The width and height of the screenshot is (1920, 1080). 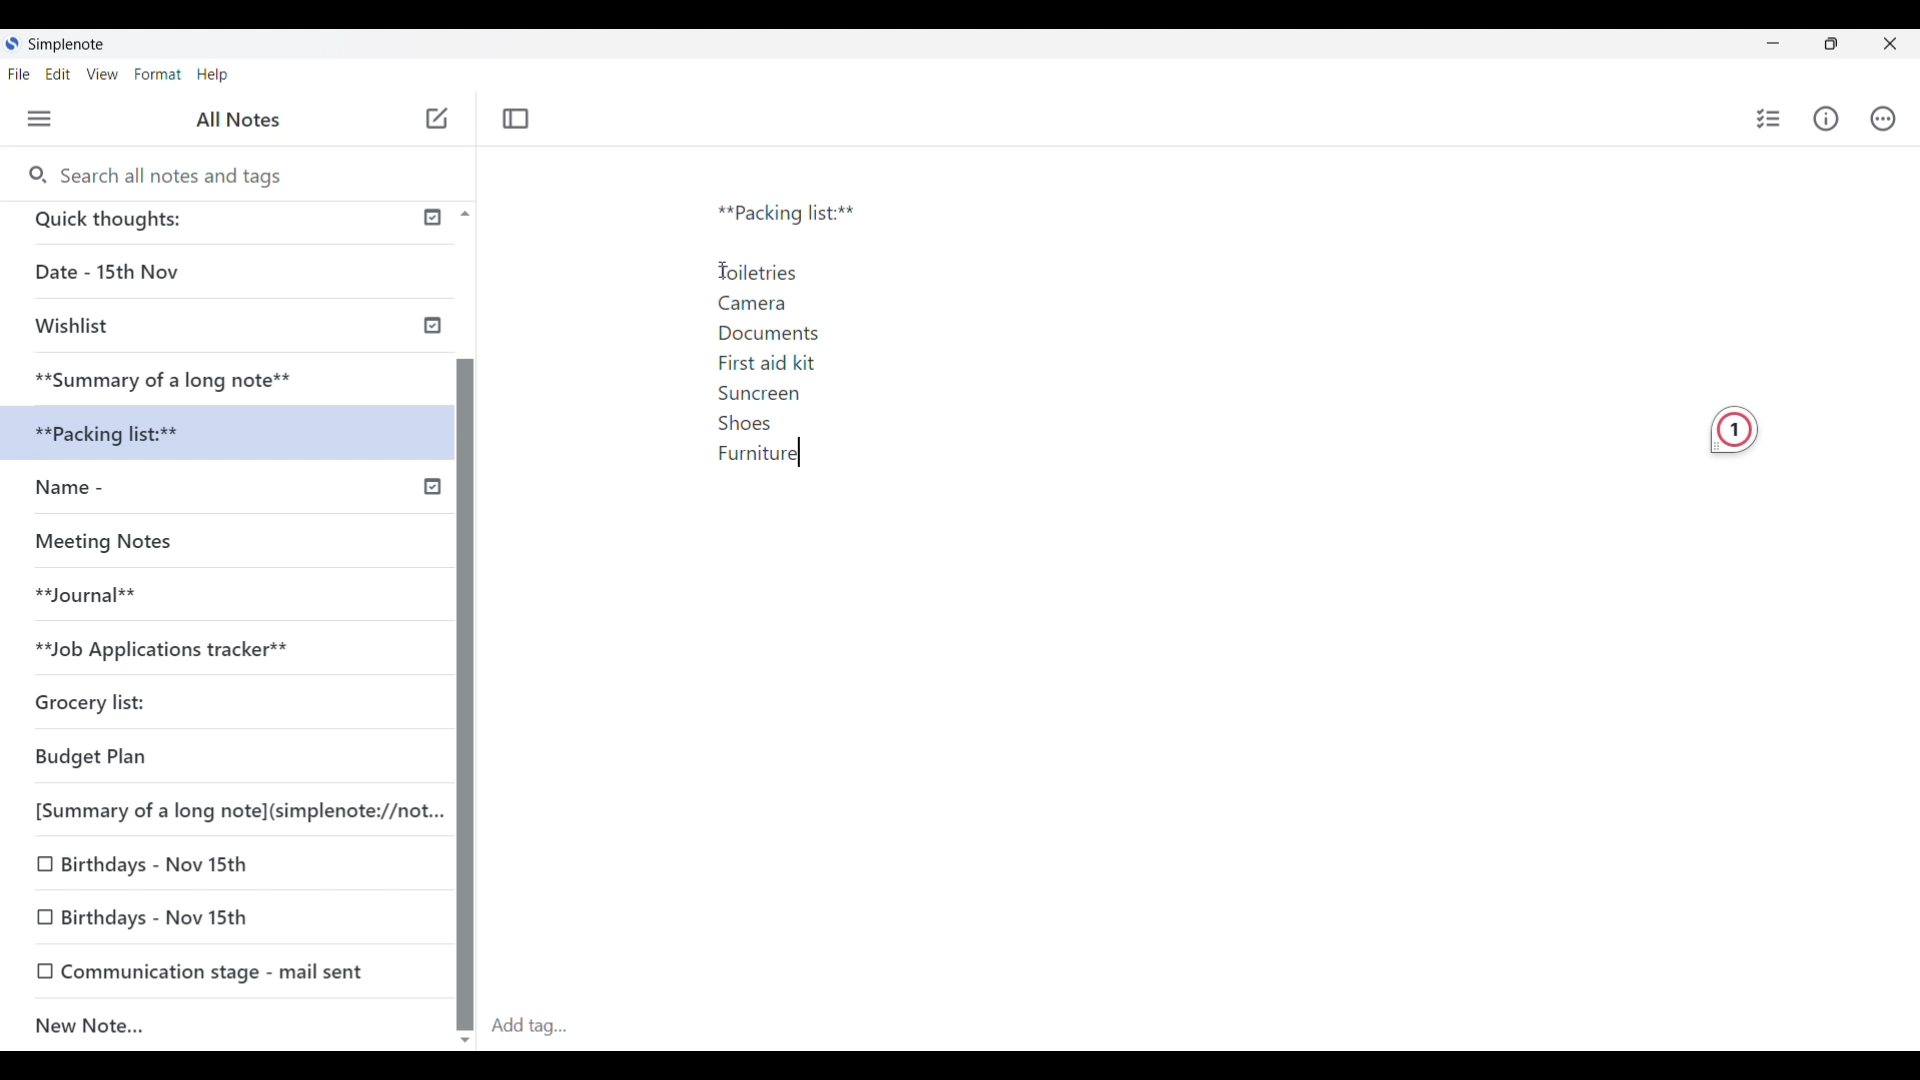 I want to click on Click to type in tag, so click(x=528, y=1027).